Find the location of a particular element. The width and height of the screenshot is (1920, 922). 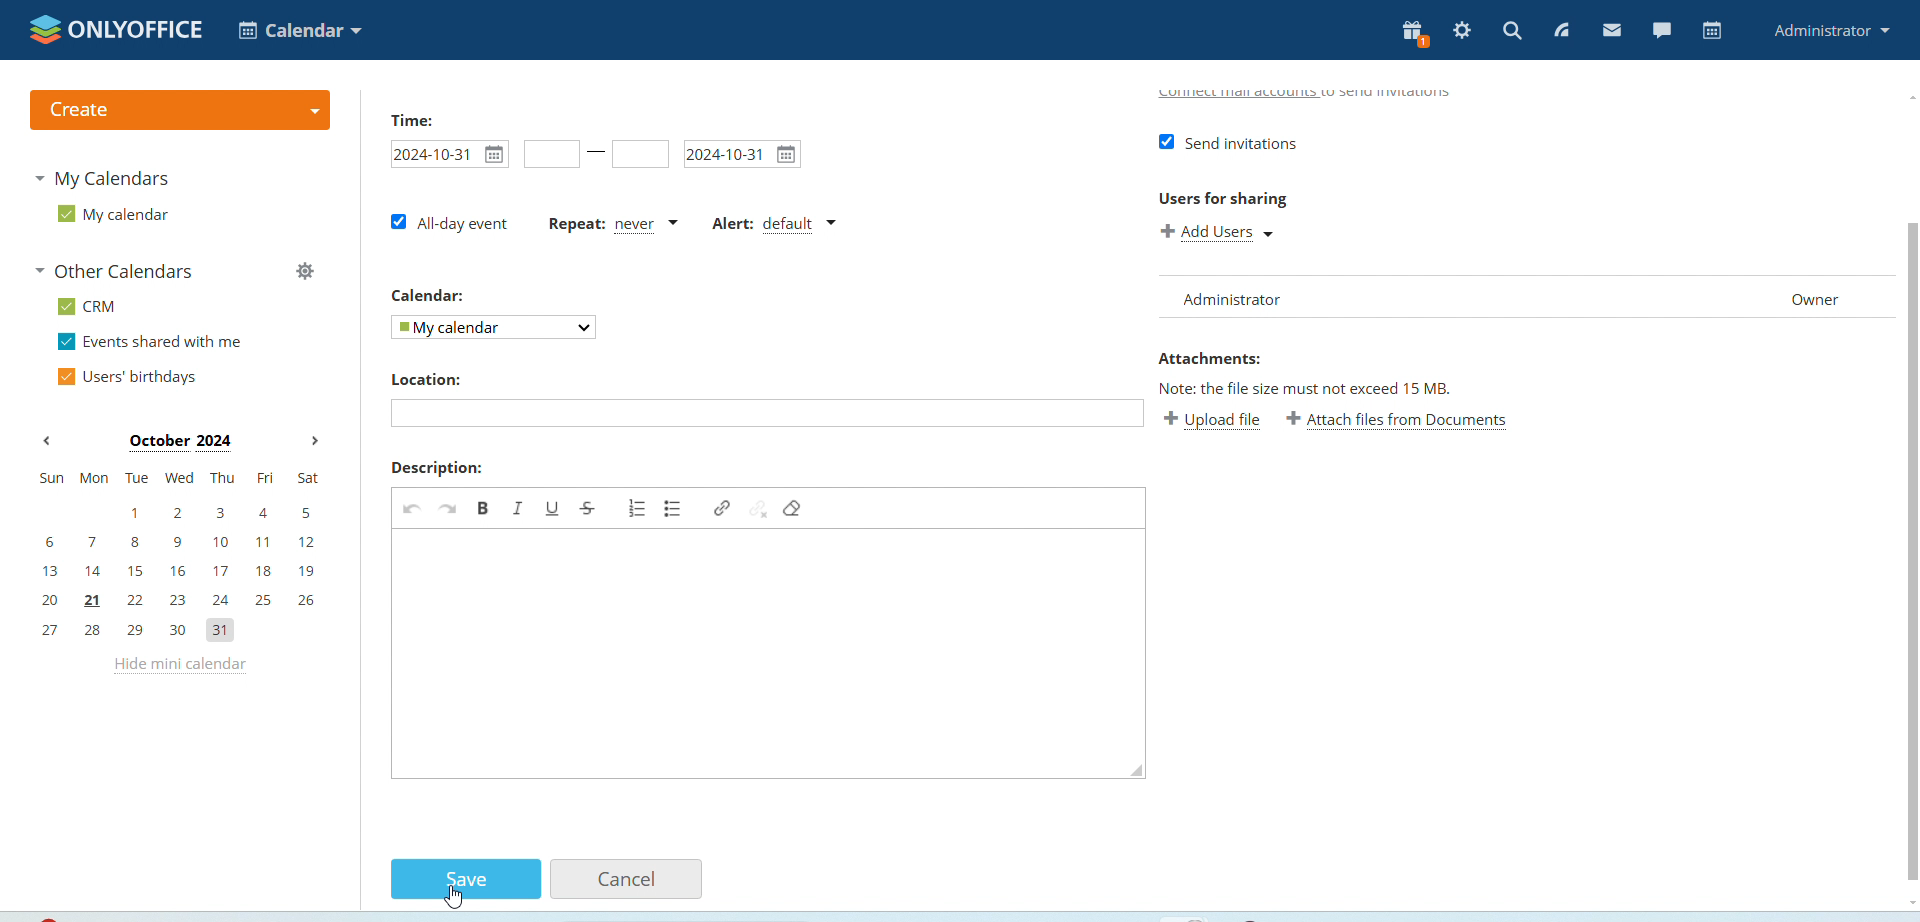

next month is located at coordinates (314, 441).